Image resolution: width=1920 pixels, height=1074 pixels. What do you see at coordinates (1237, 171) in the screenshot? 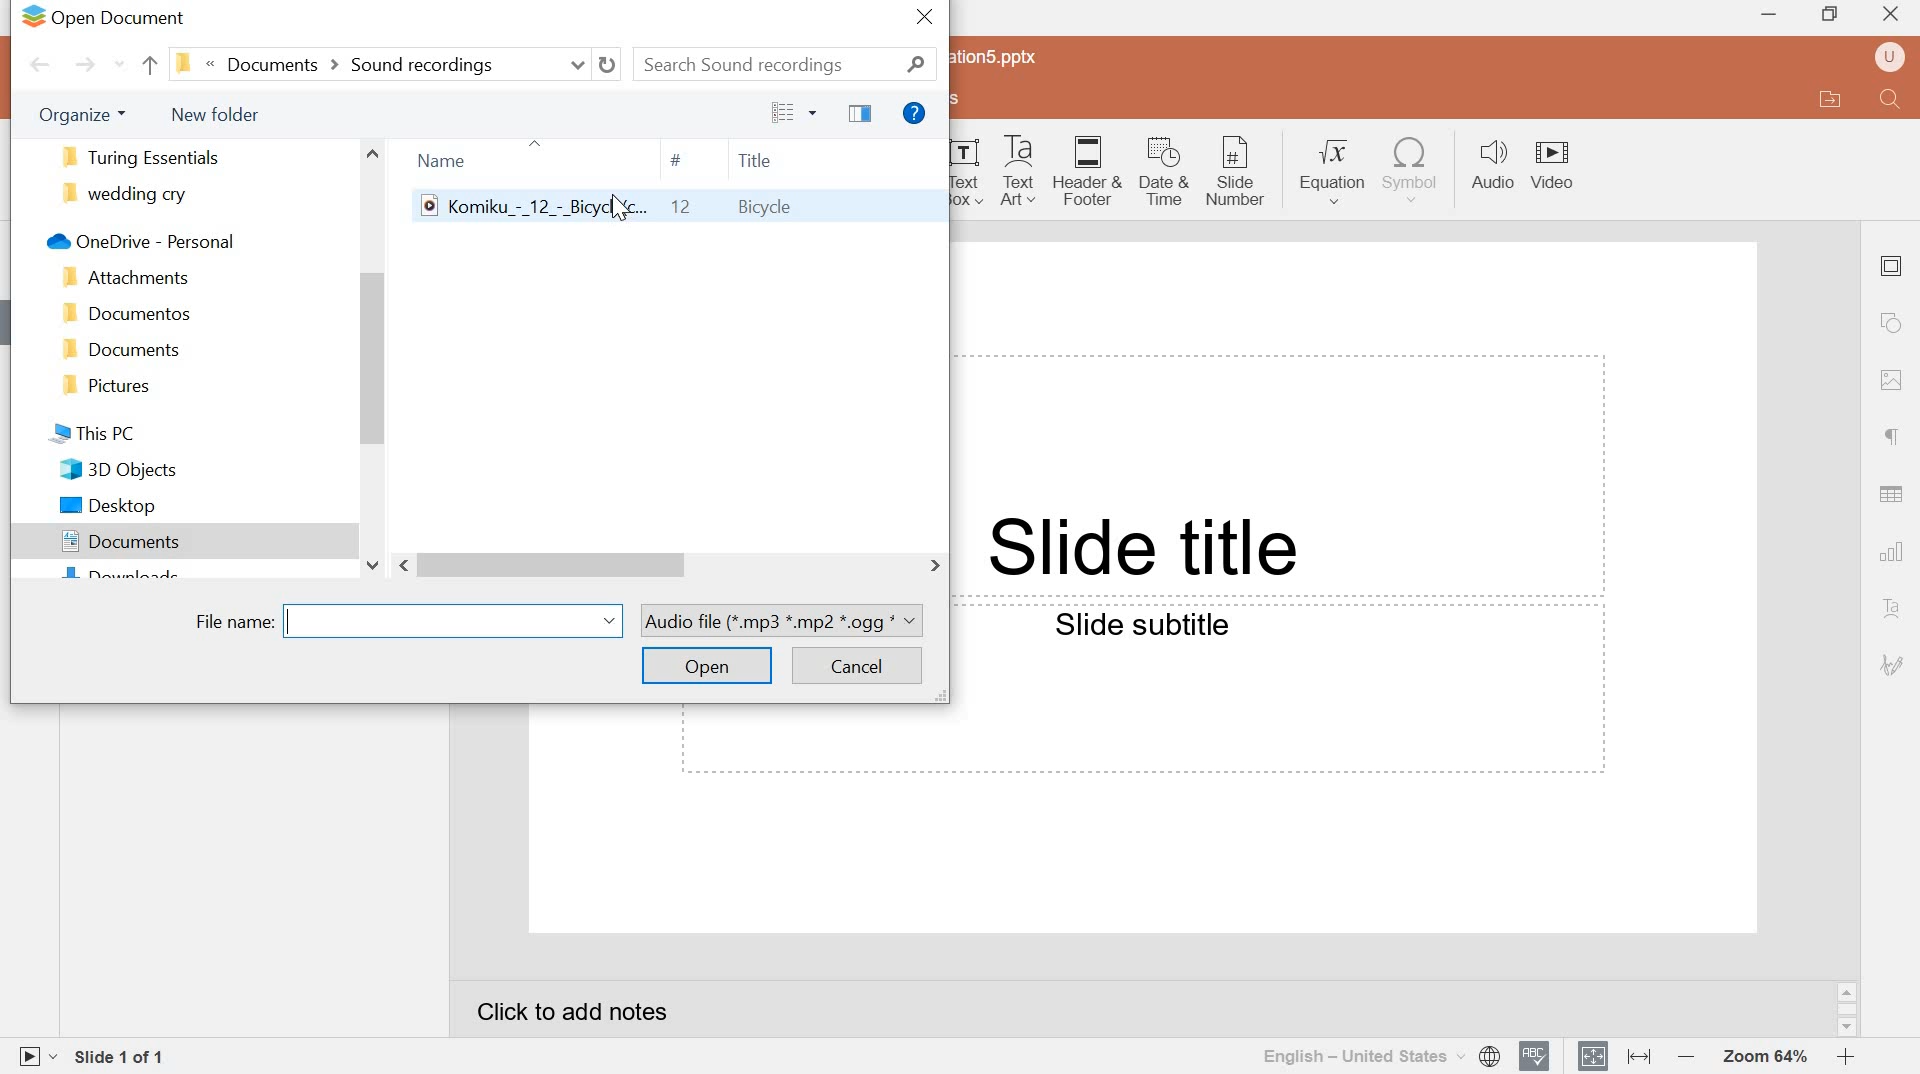
I see `Slide number` at bounding box center [1237, 171].